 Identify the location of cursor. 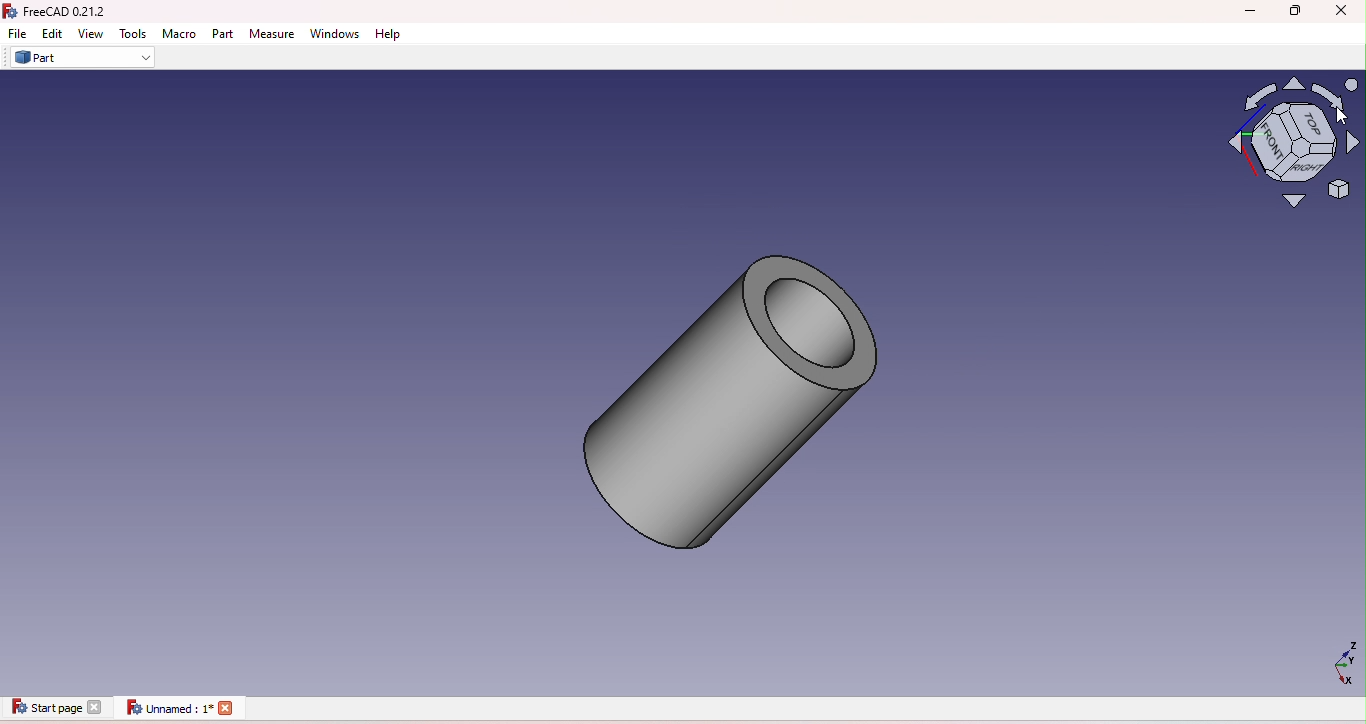
(1336, 115).